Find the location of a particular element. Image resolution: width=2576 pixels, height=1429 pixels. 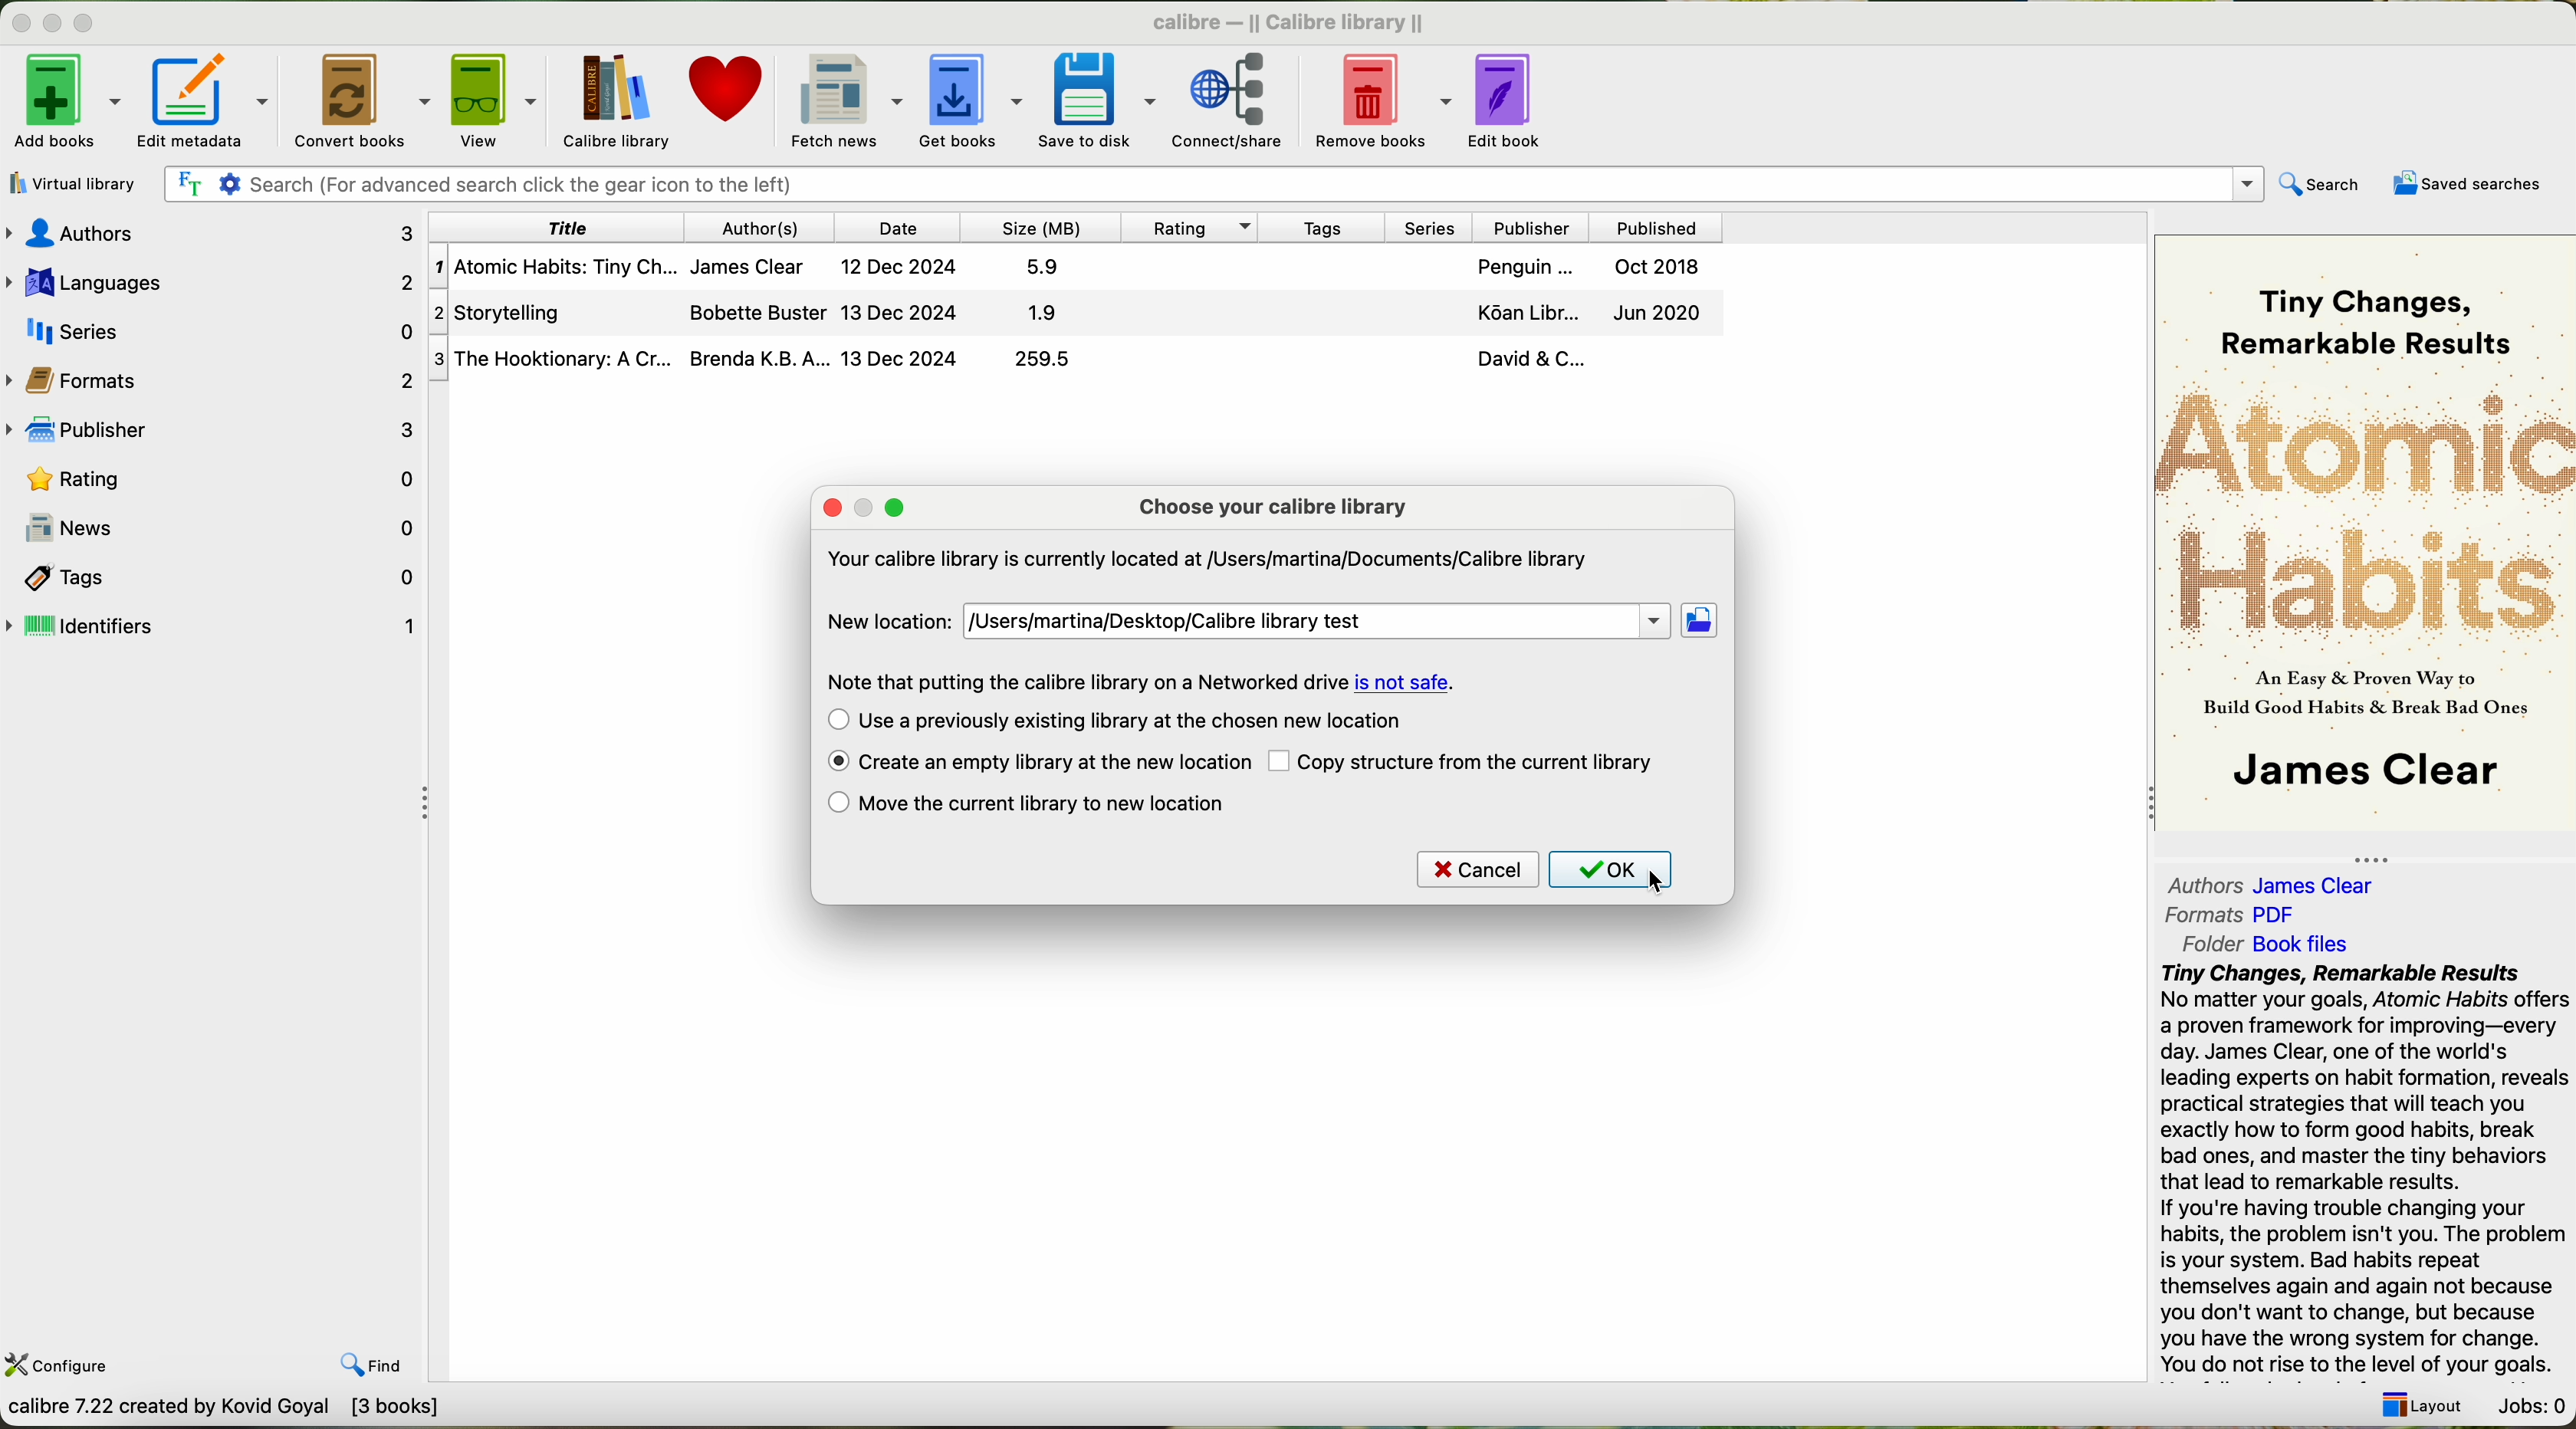

Note that putting the calibre library on a Networked drive is not safe. is located at coordinates (1137, 681).